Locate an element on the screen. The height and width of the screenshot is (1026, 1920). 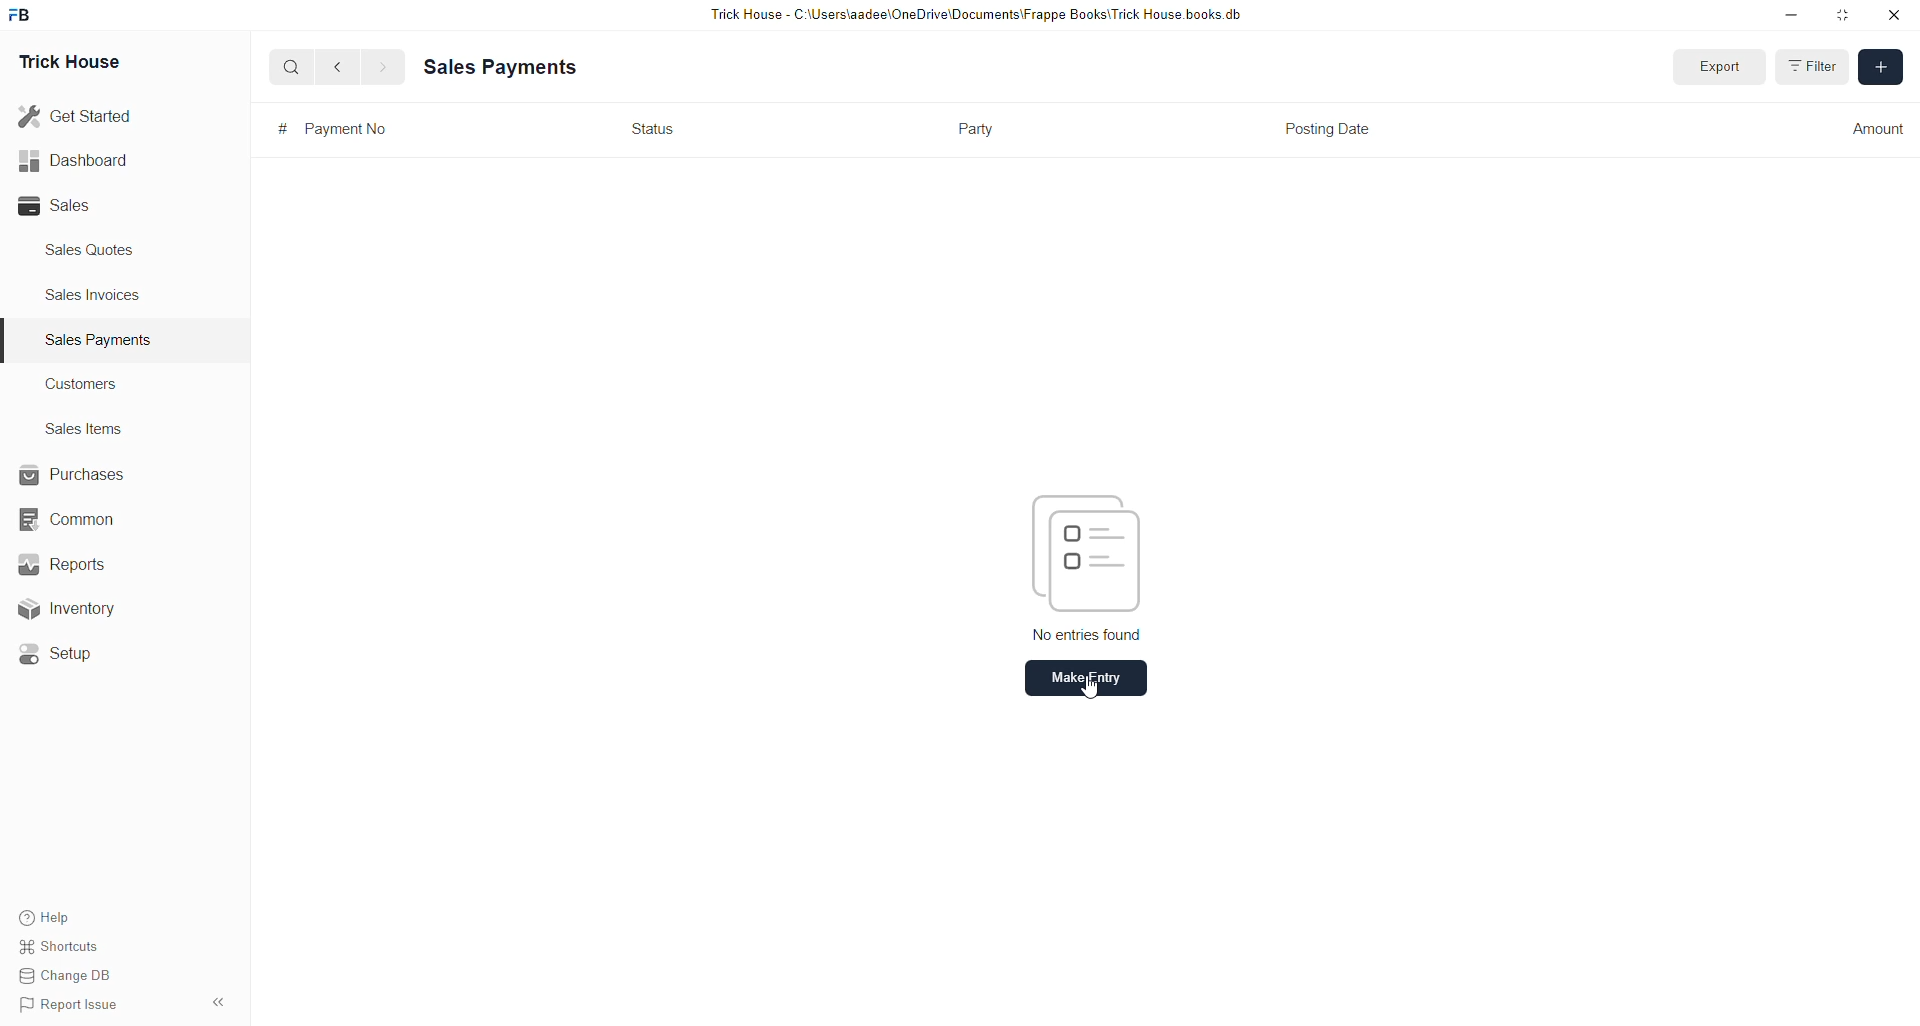
Forward is located at coordinates (384, 68).